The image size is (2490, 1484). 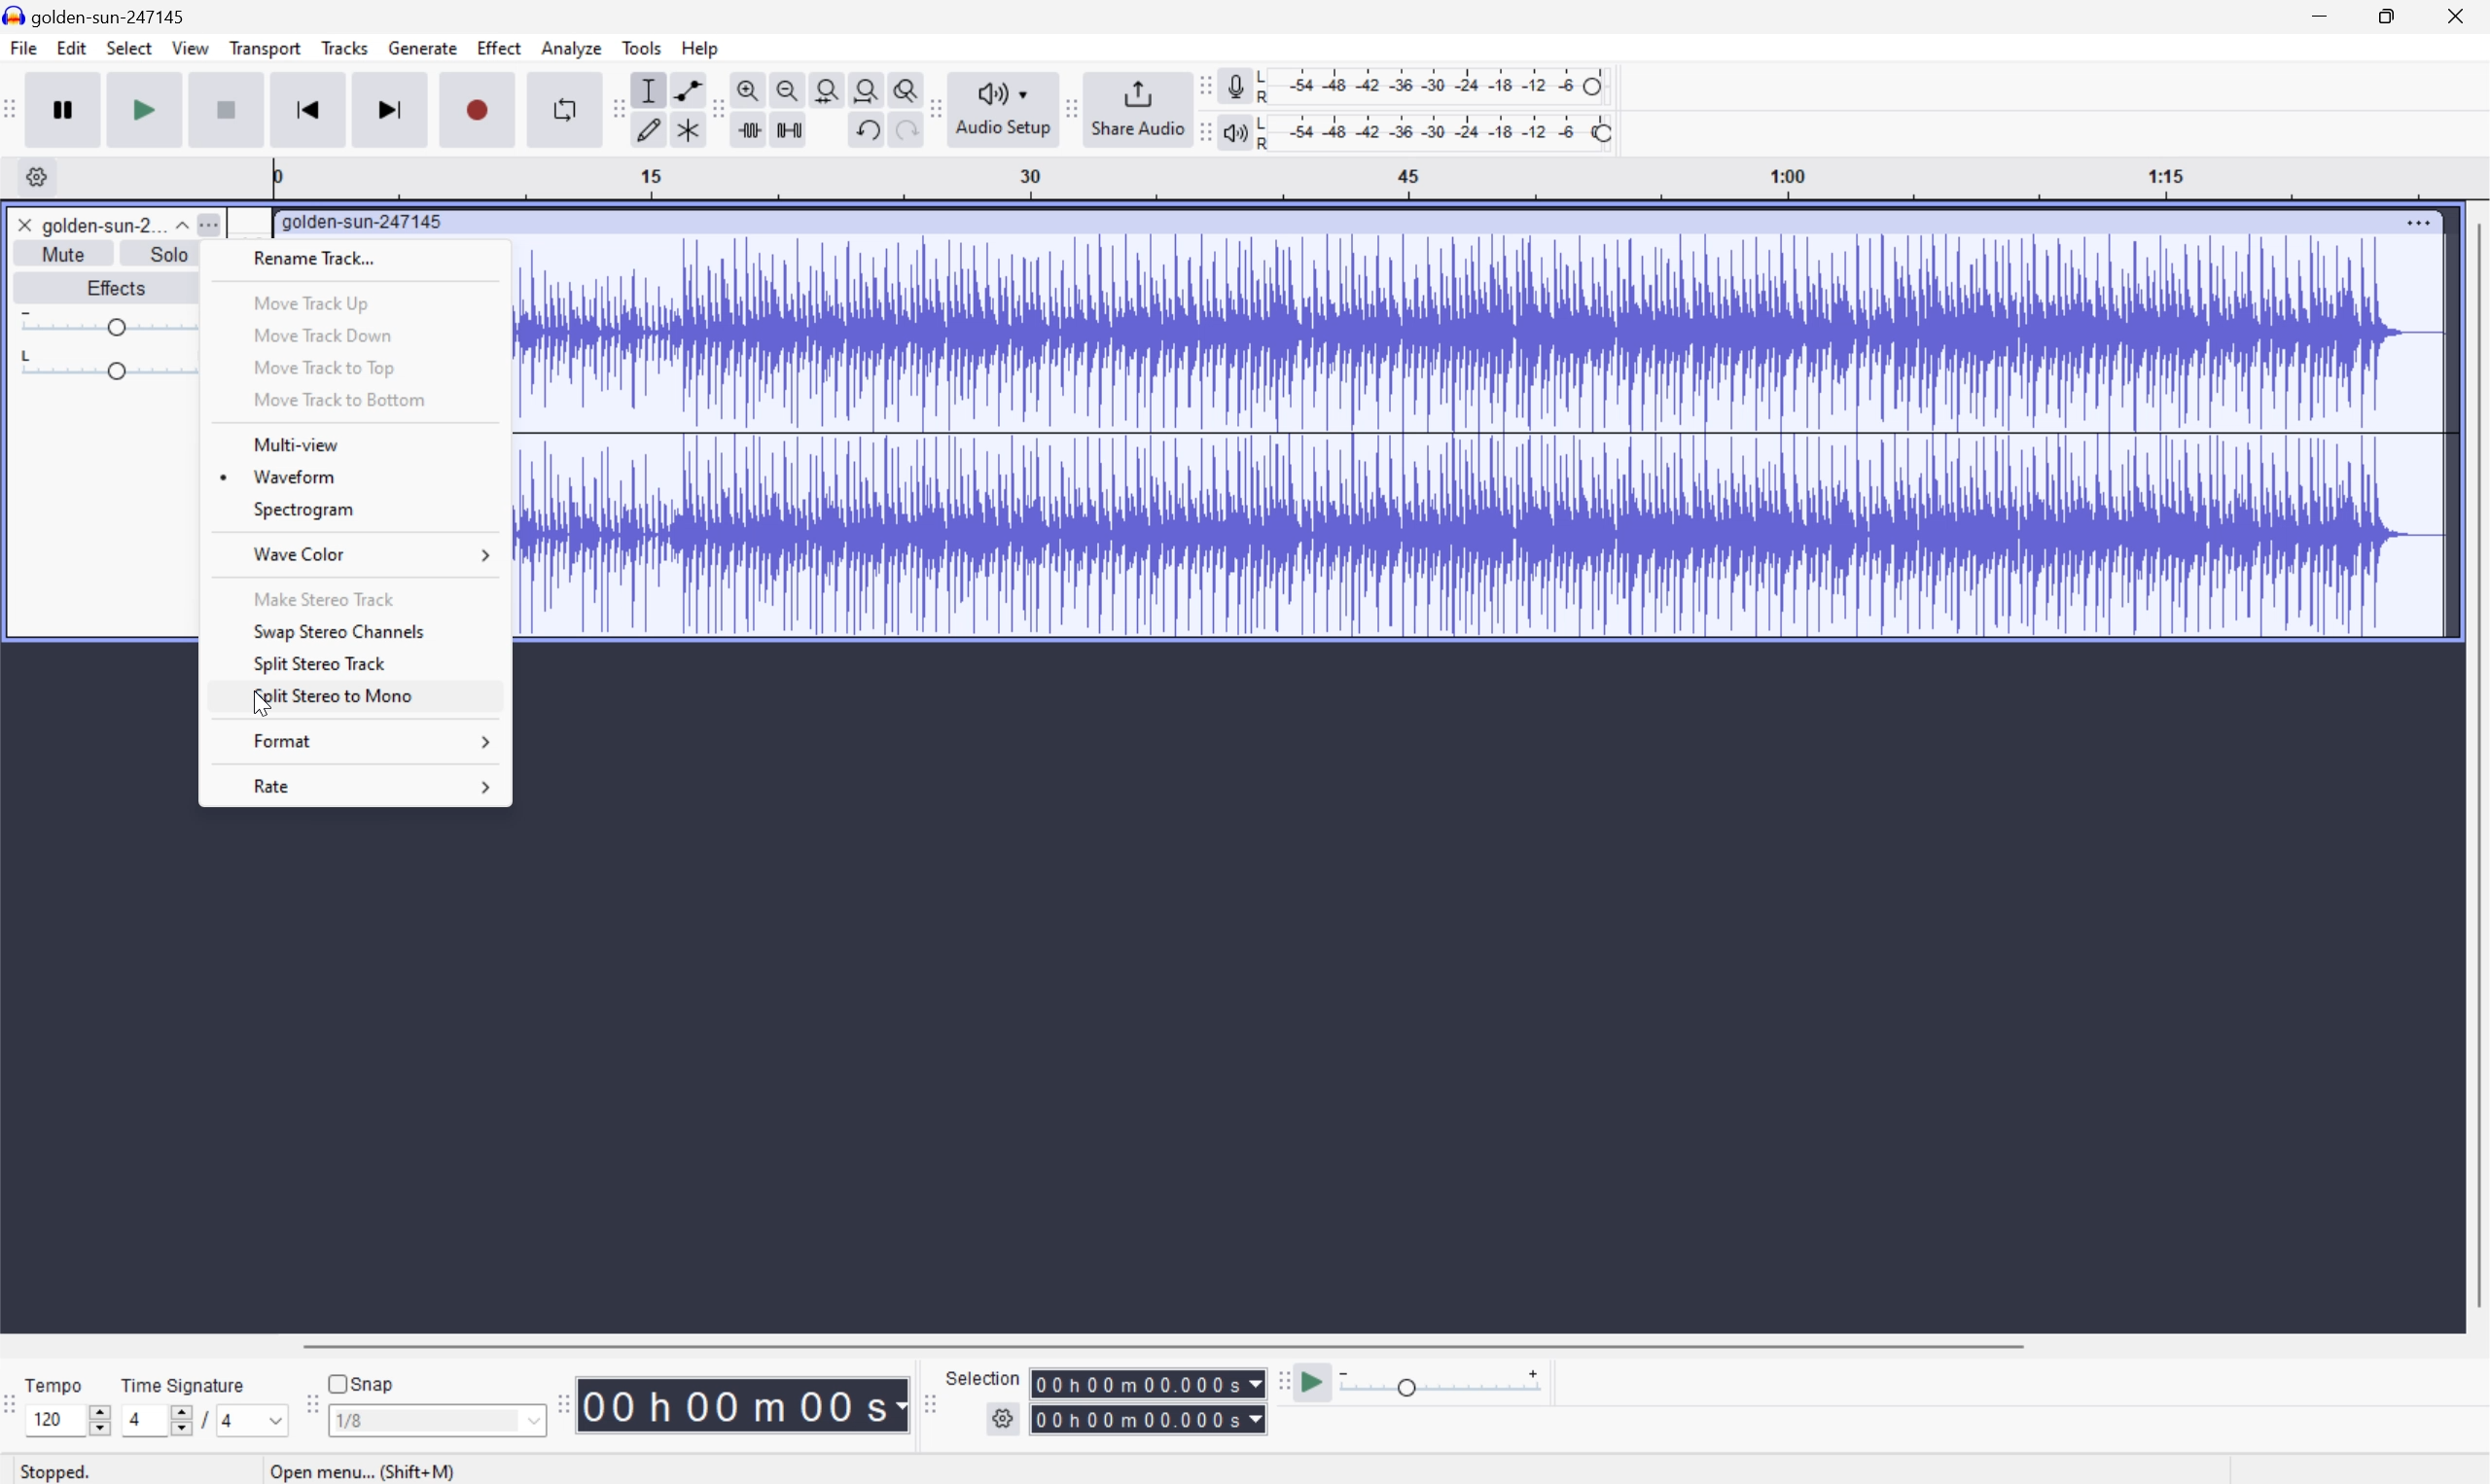 What do you see at coordinates (301, 553) in the screenshot?
I see `Wave color` at bounding box center [301, 553].